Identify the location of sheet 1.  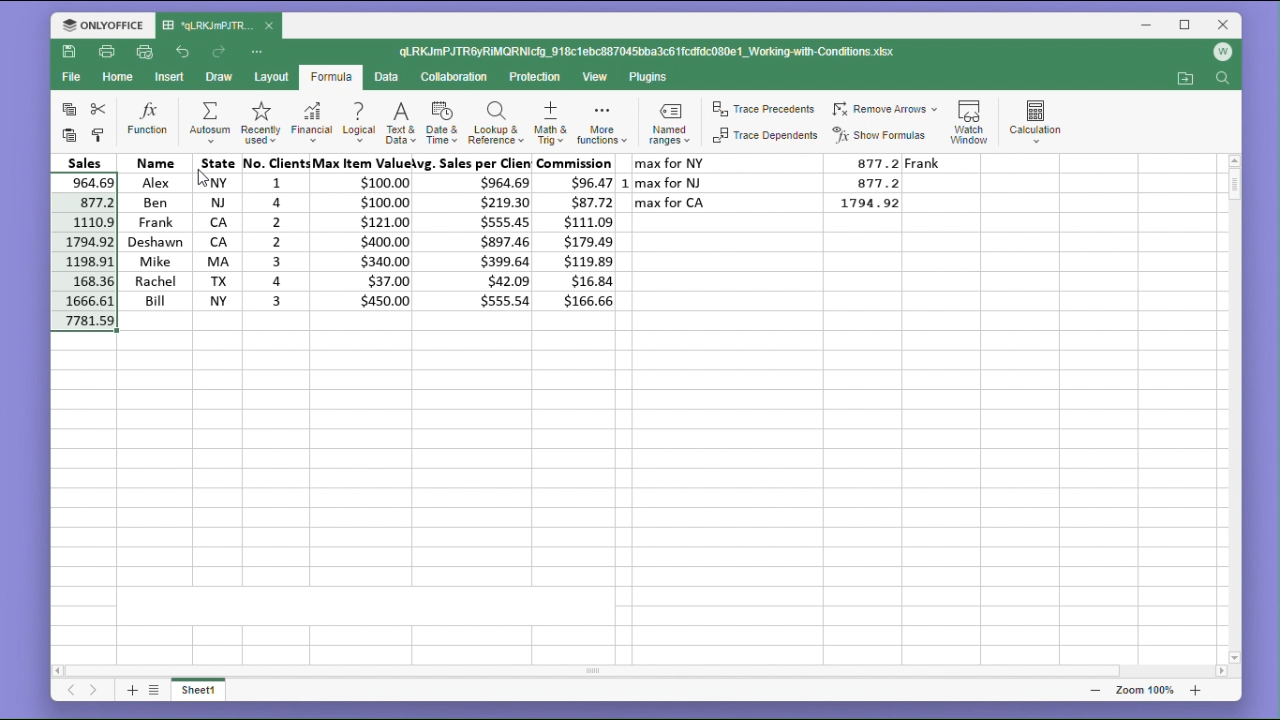
(206, 692).